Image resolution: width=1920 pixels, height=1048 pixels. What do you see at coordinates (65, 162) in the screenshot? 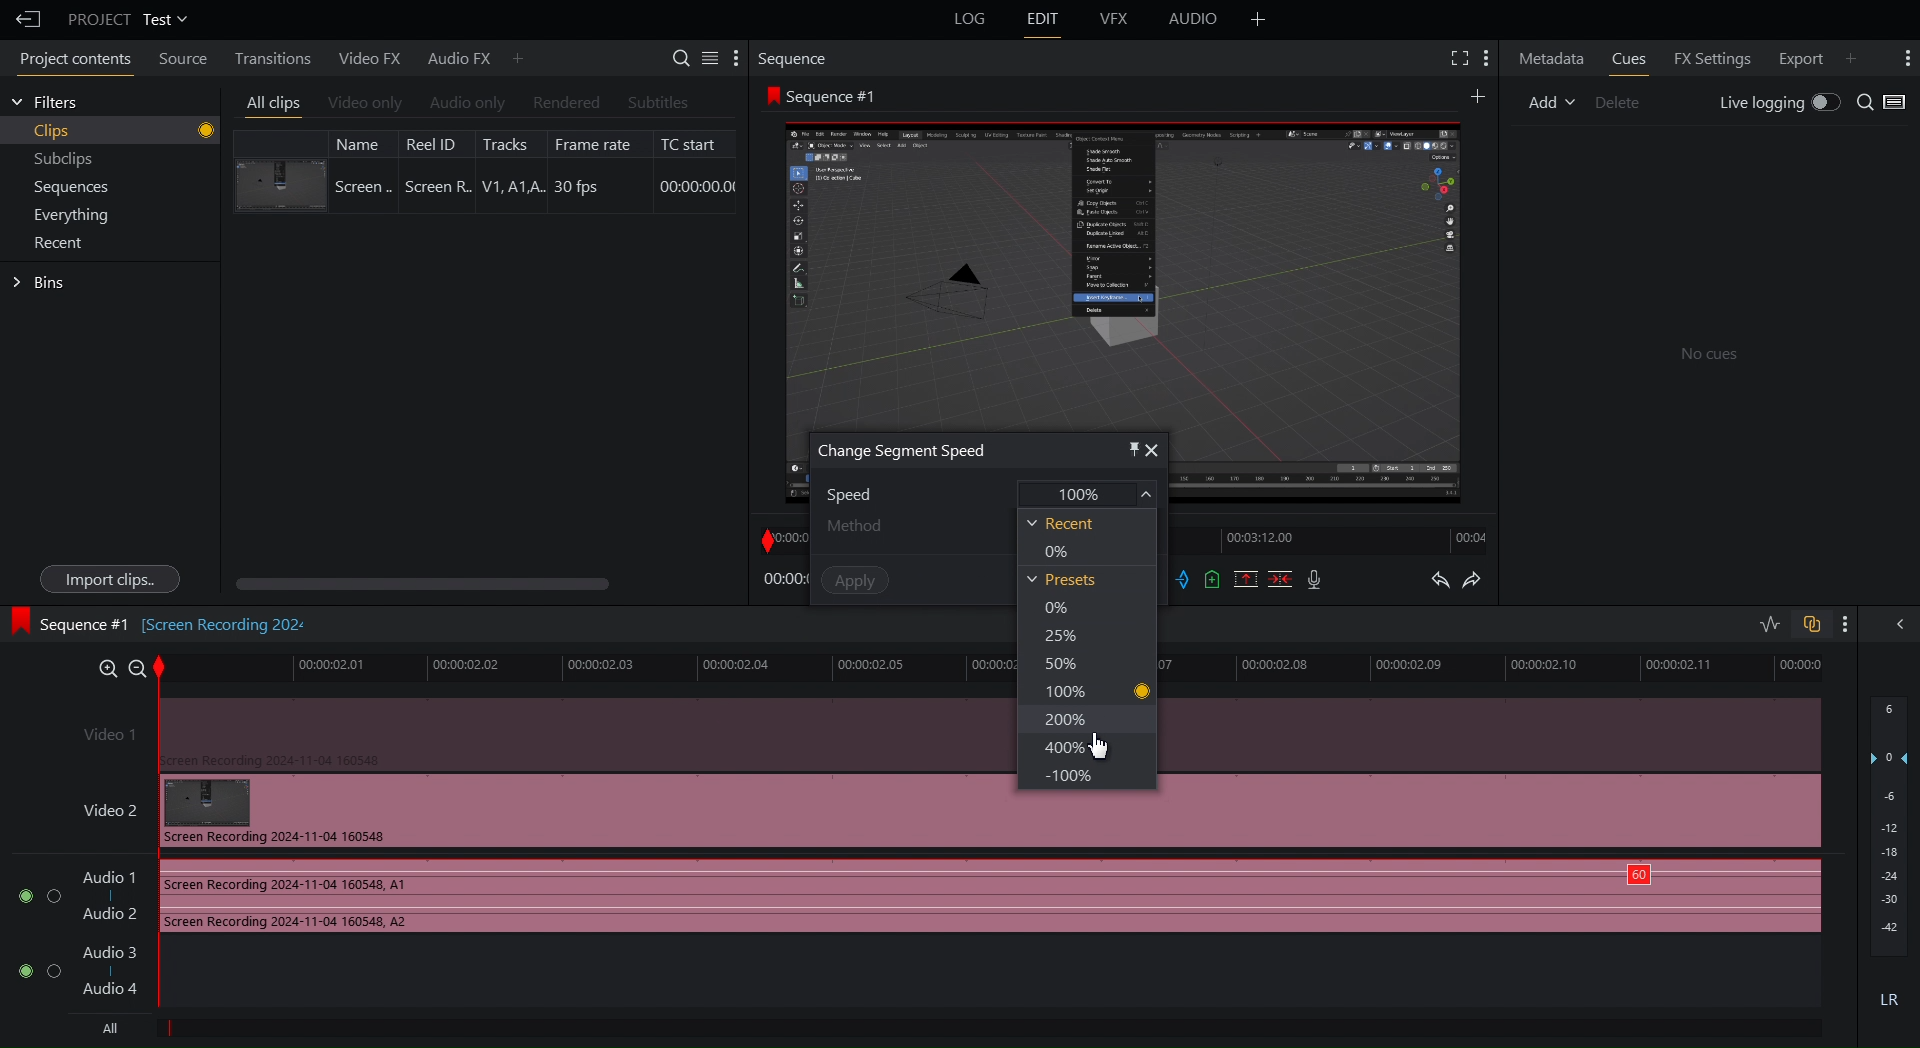
I see `Subclips` at bounding box center [65, 162].